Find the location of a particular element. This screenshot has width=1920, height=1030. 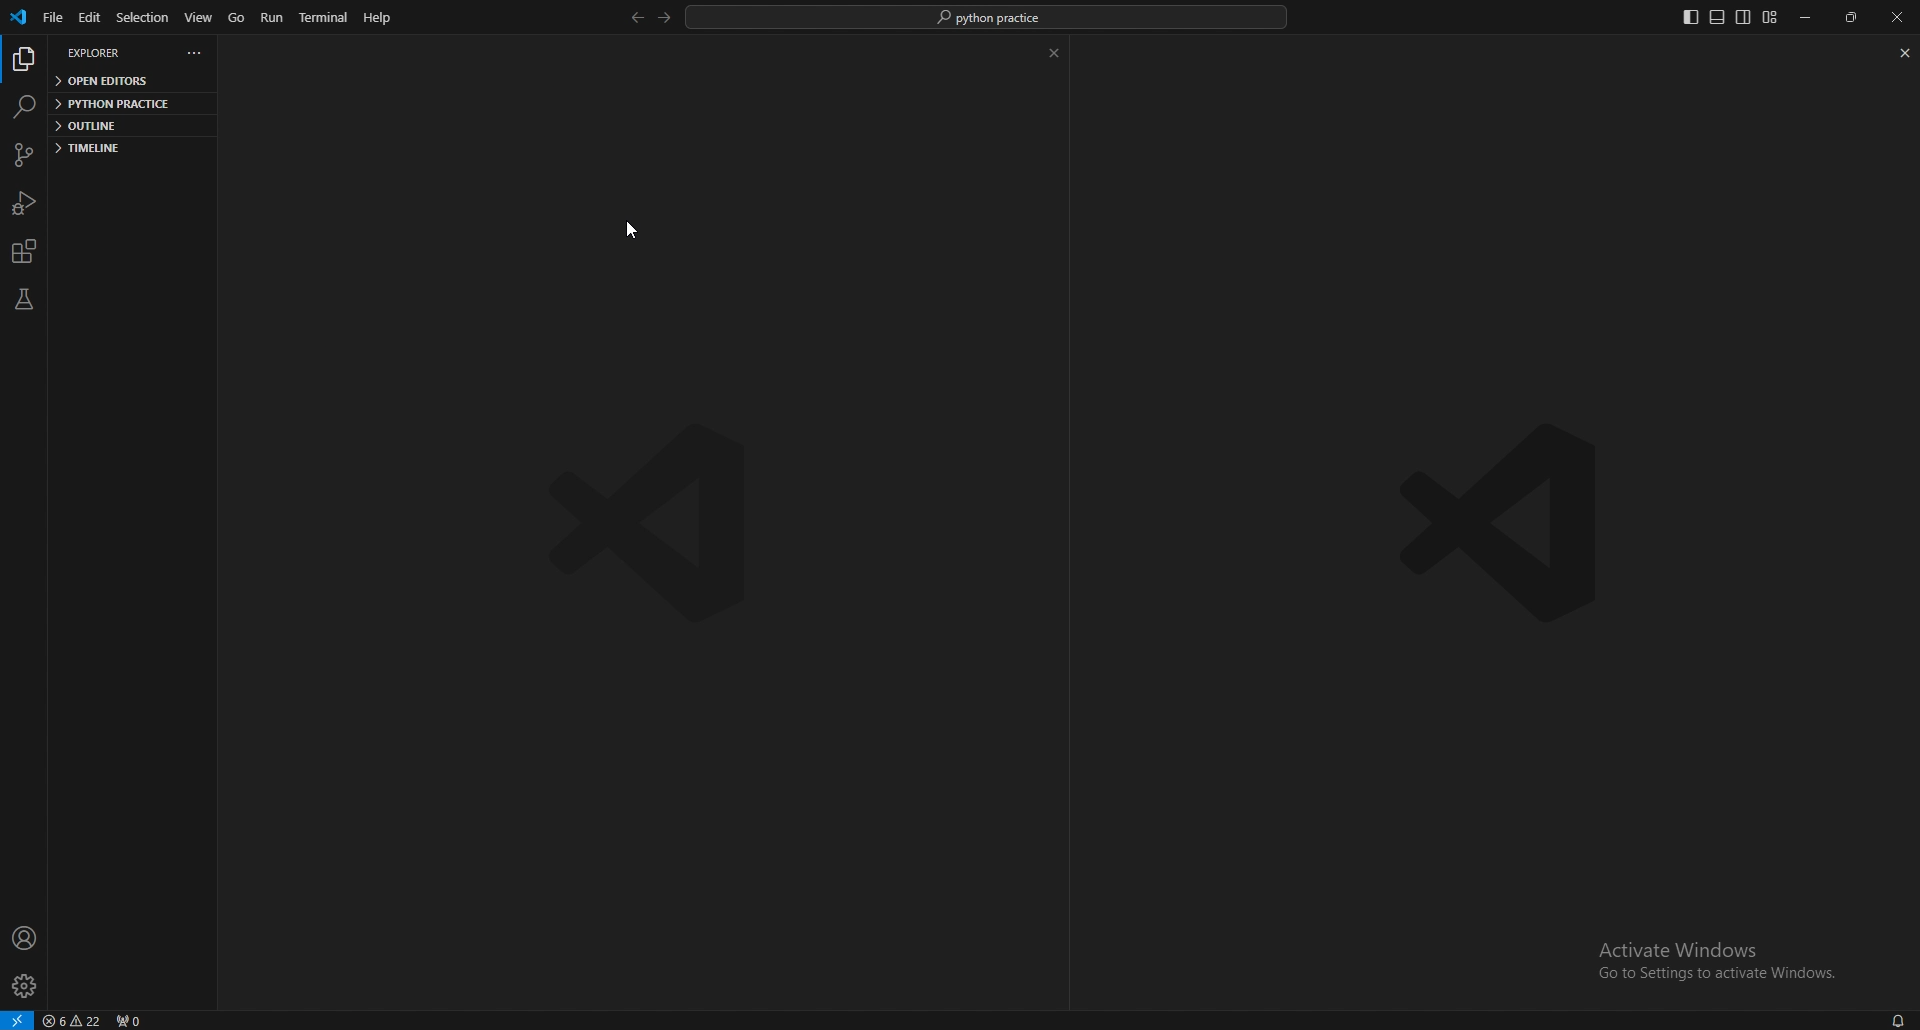

testing is located at coordinates (23, 300).